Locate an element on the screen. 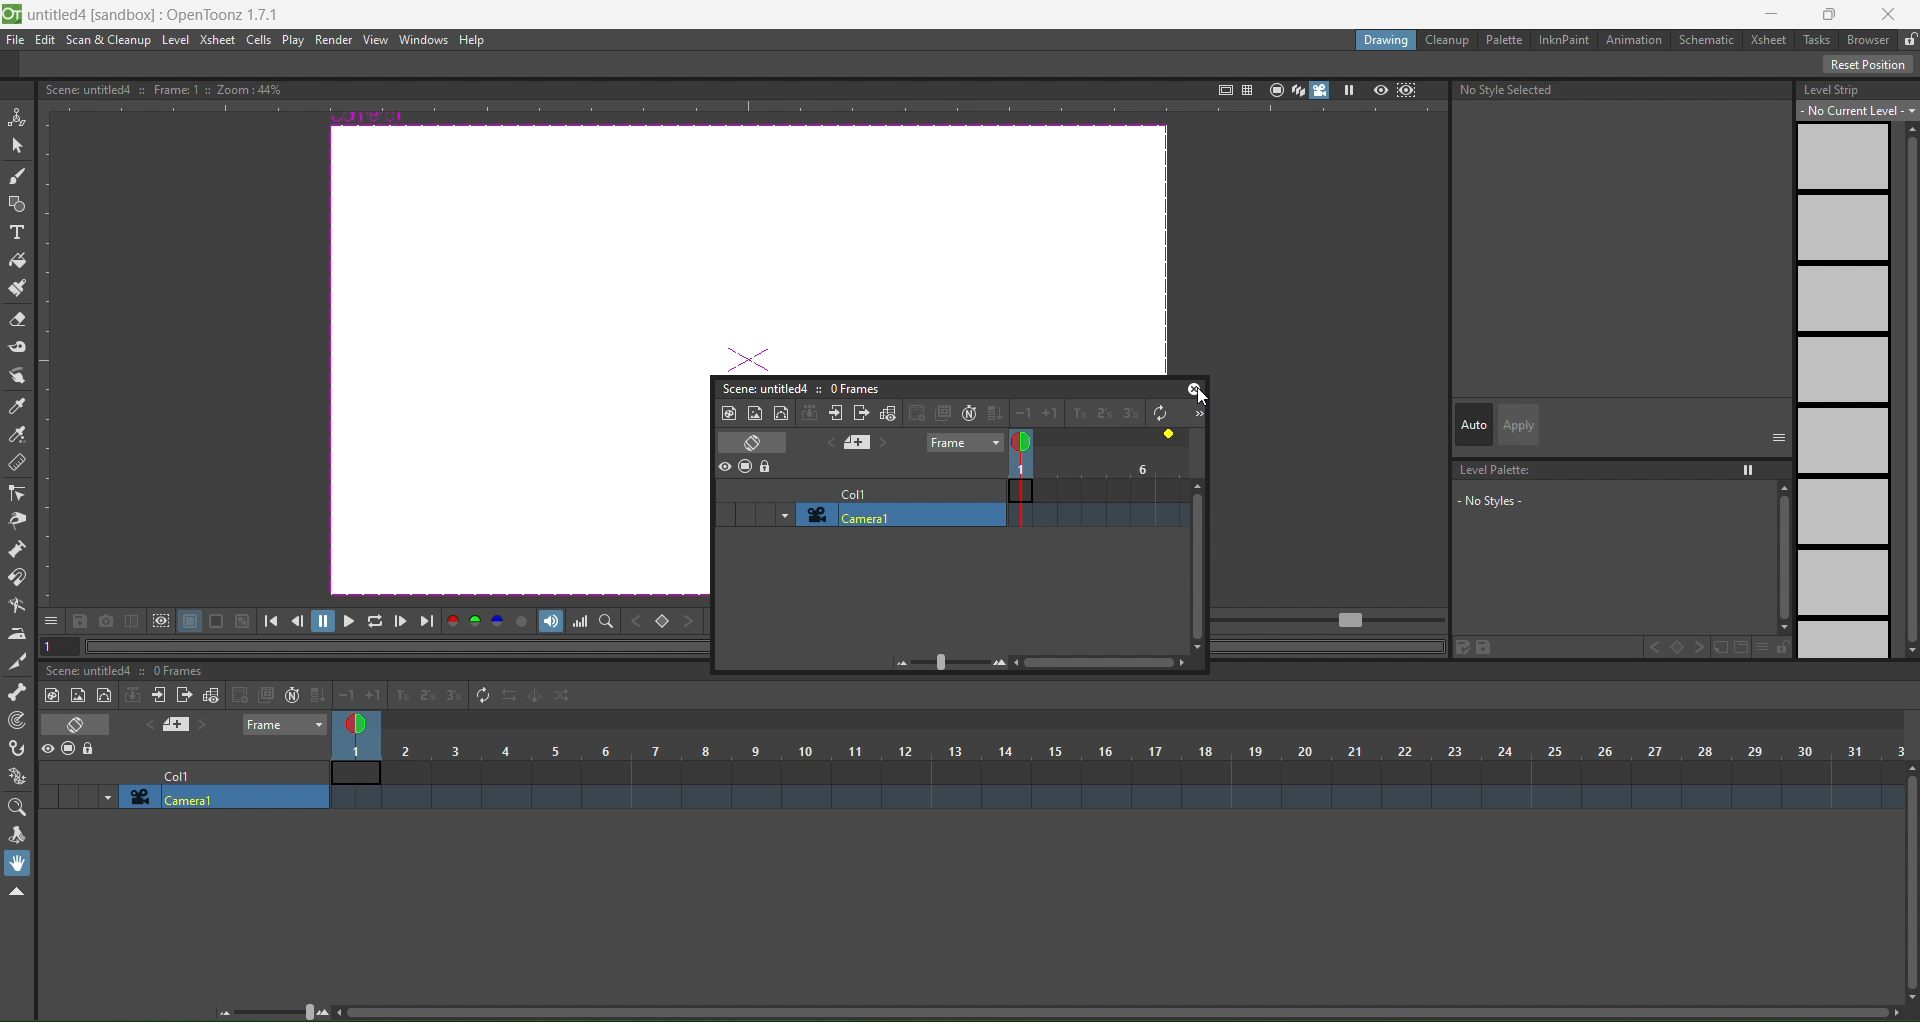 This screenshot has width=1920, height=1022. text is located at coordinates (1510, 90).